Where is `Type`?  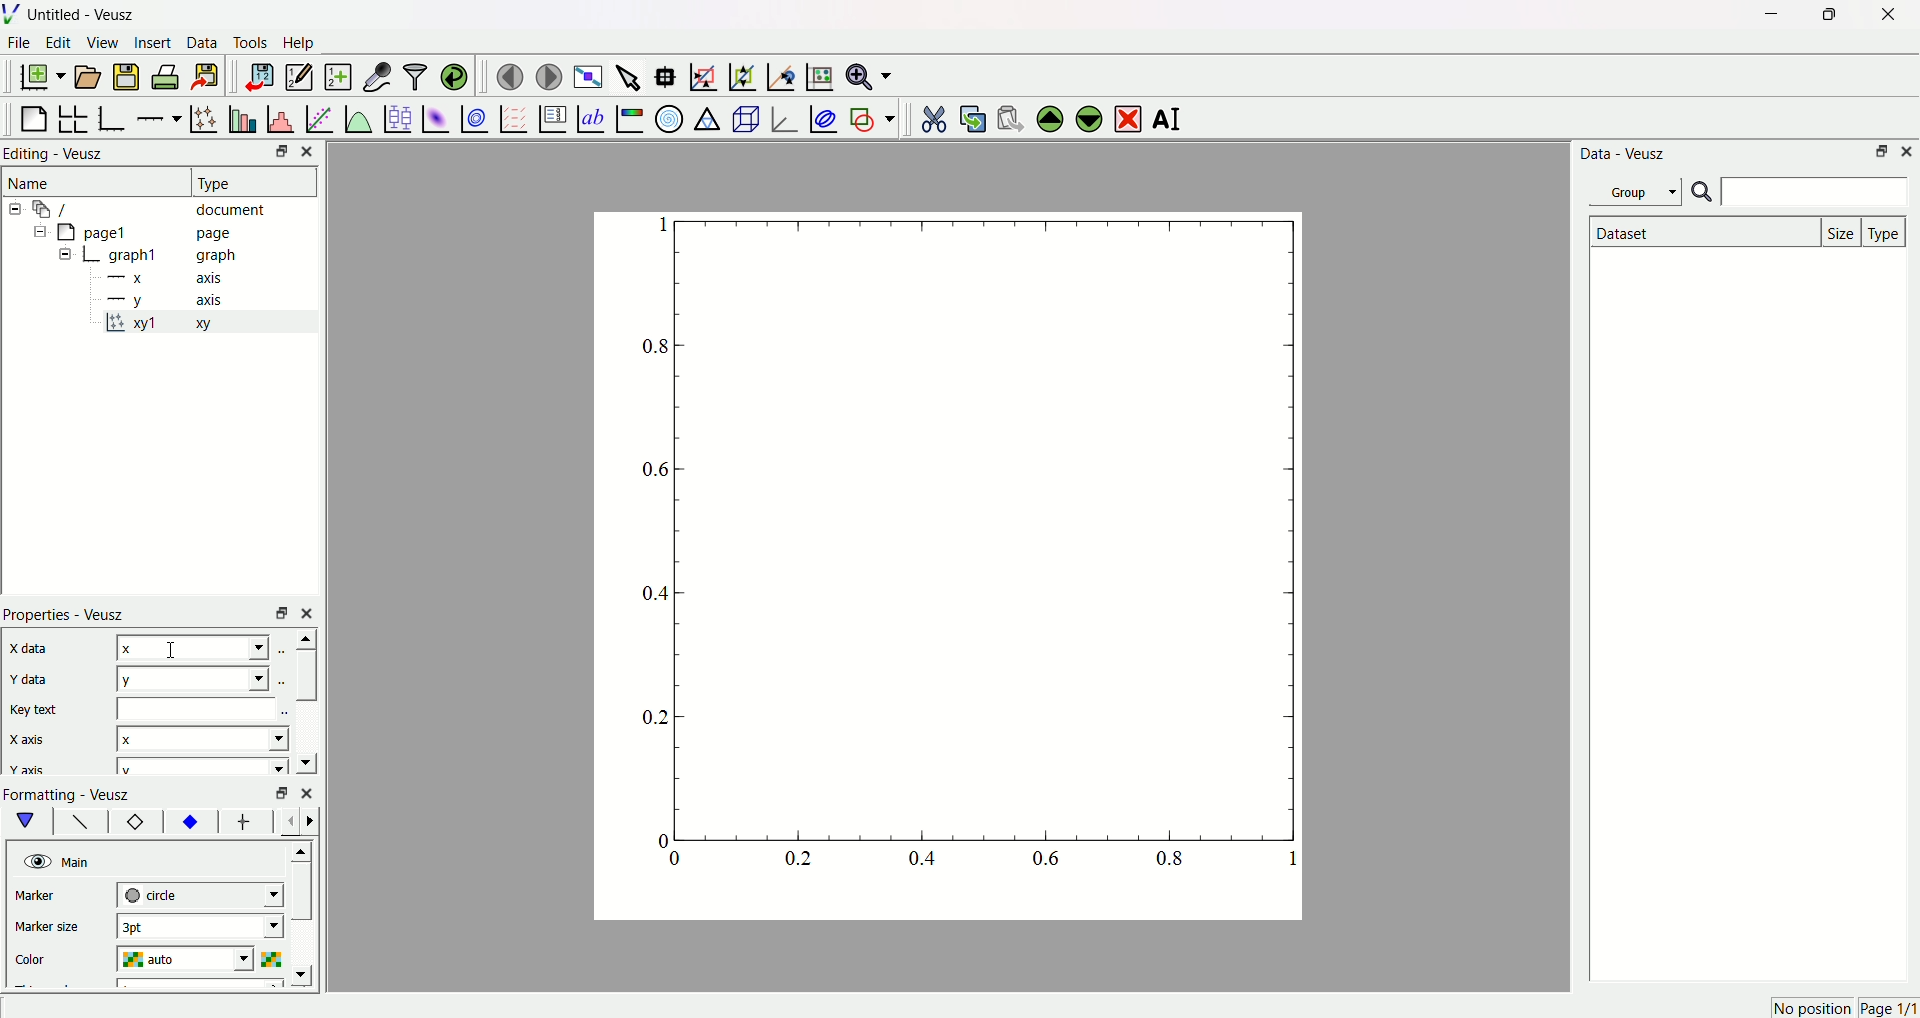 Type is located at coordinates (245, 181).